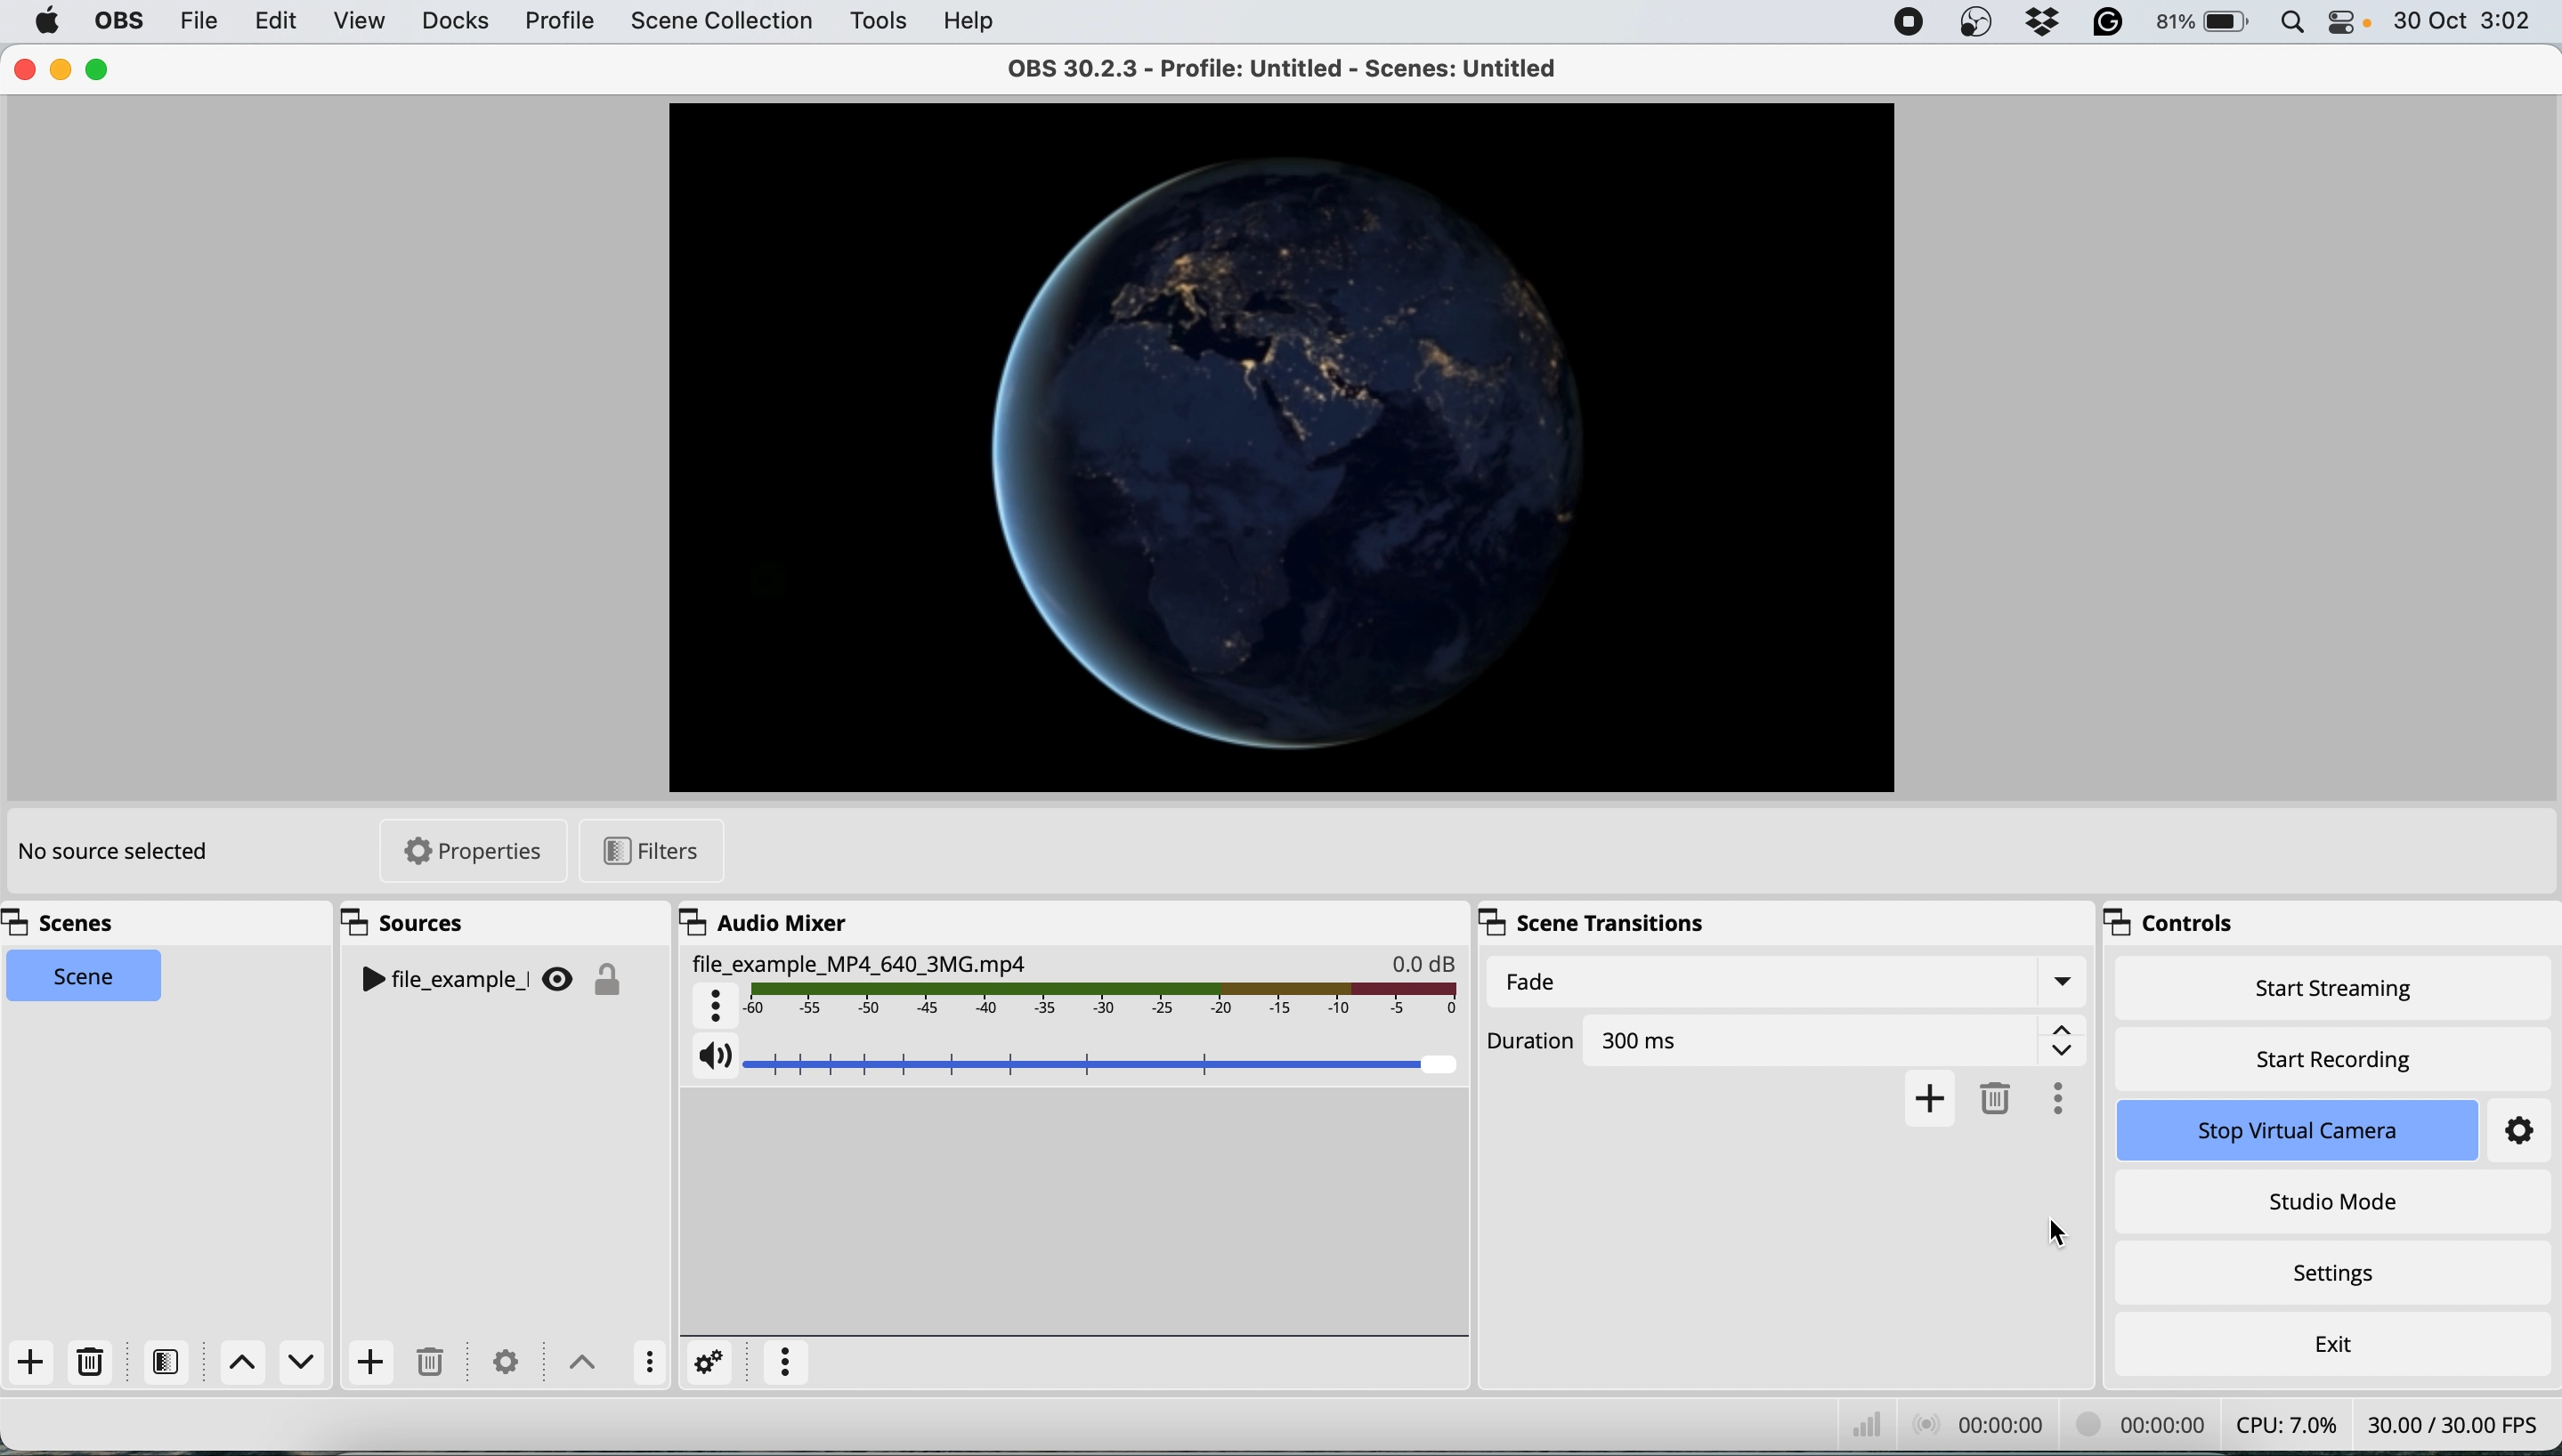 The image size is (2562, 1456). What do you see at coordinates (47, 21) in the screenshot?
I see `system logo` at bounding box center [47, 21].